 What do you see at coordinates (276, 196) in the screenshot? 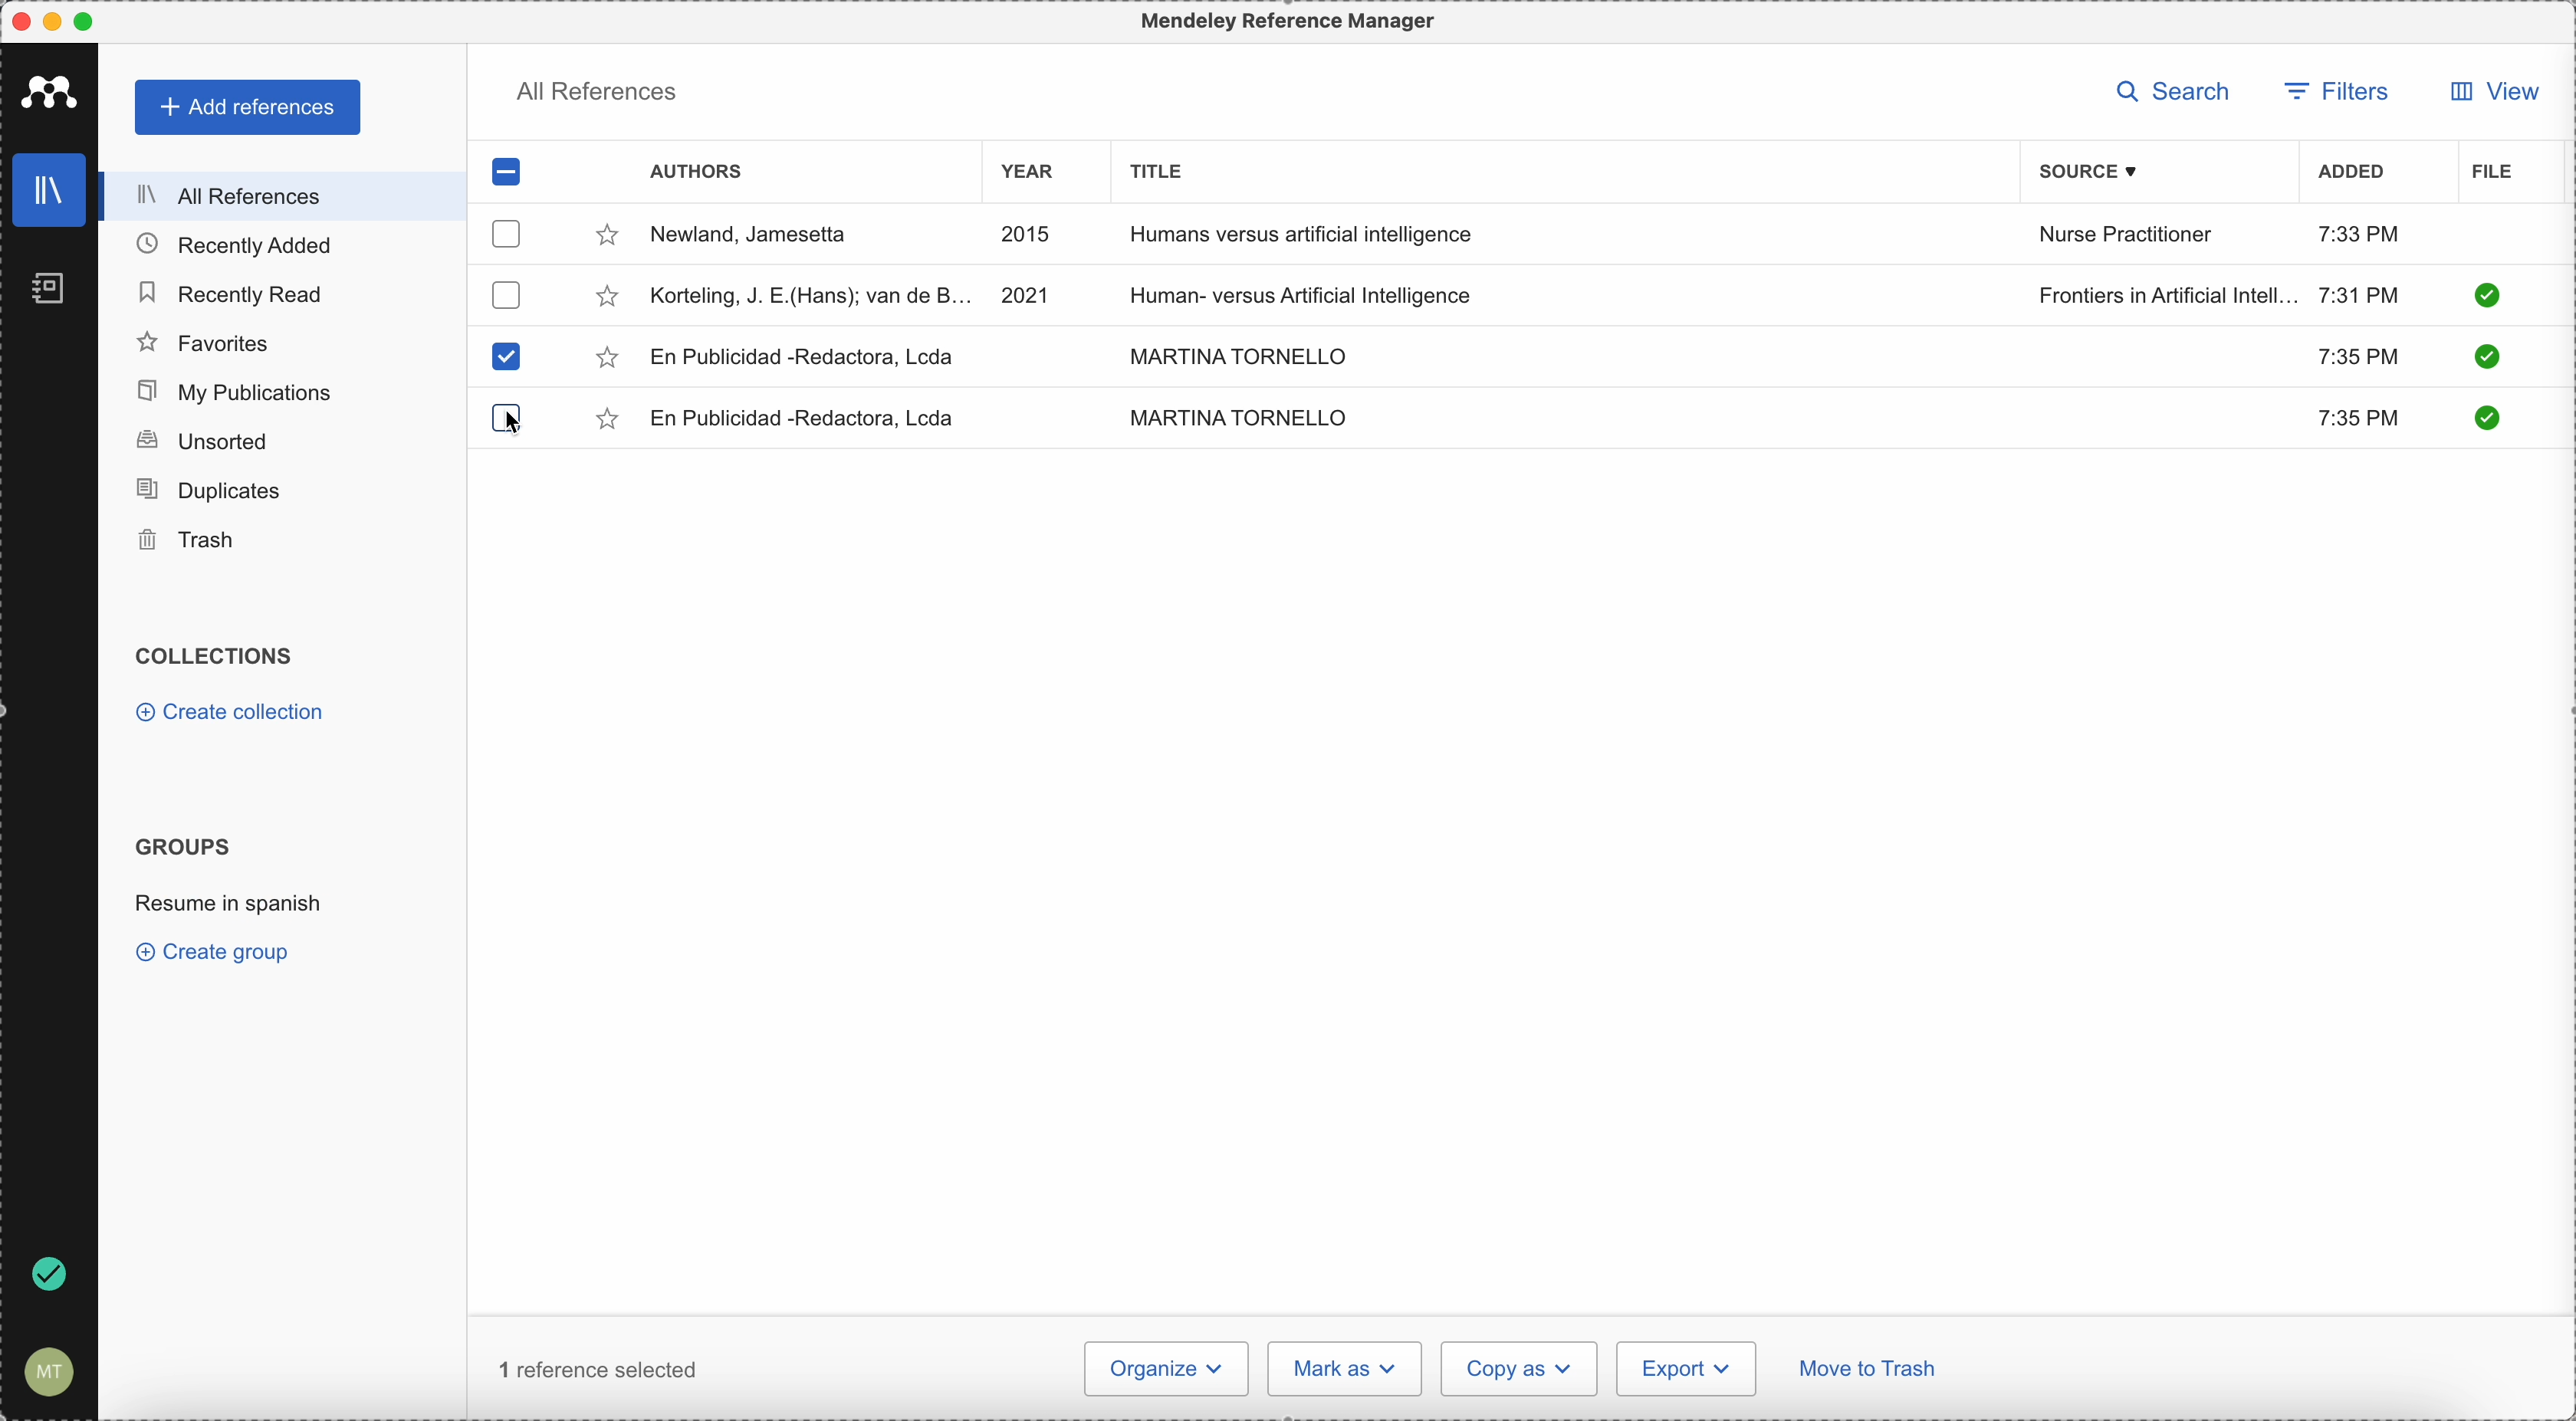
I see `all references` at bounding box center [276, 196].